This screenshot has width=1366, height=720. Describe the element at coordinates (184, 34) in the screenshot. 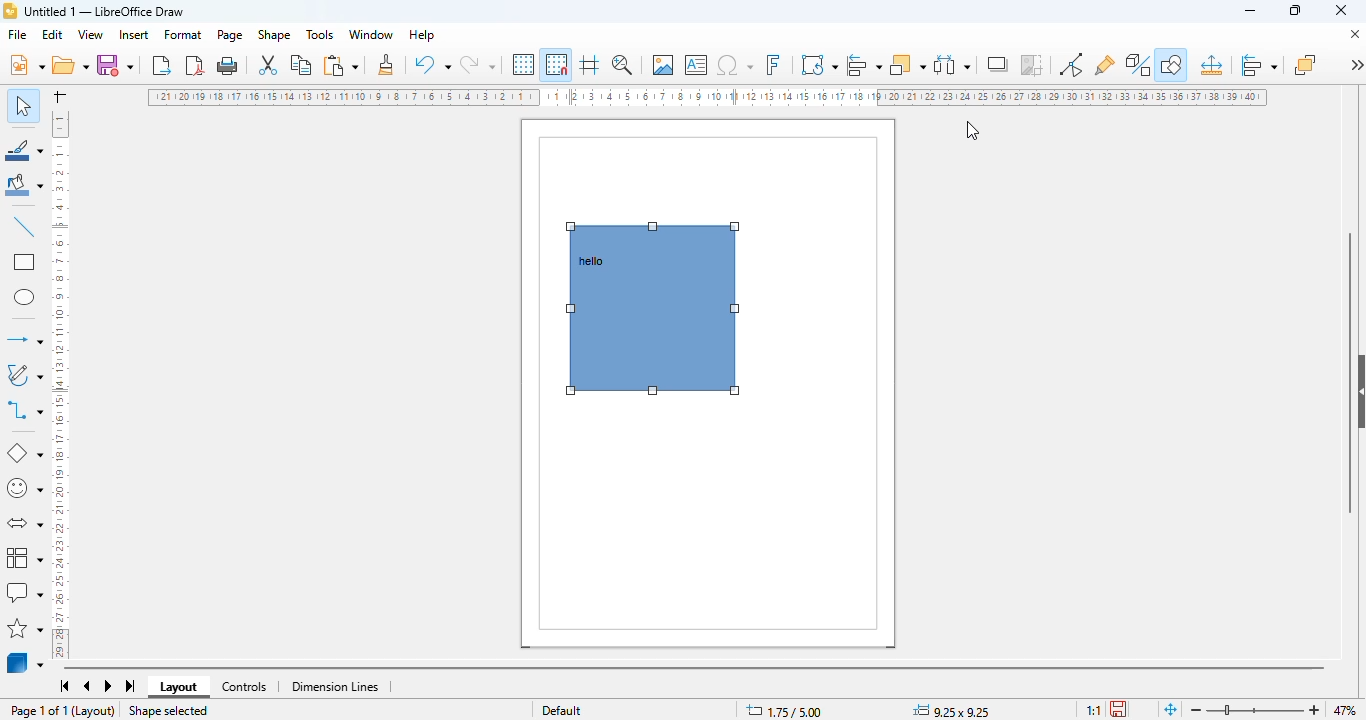

I see `format` at that location.